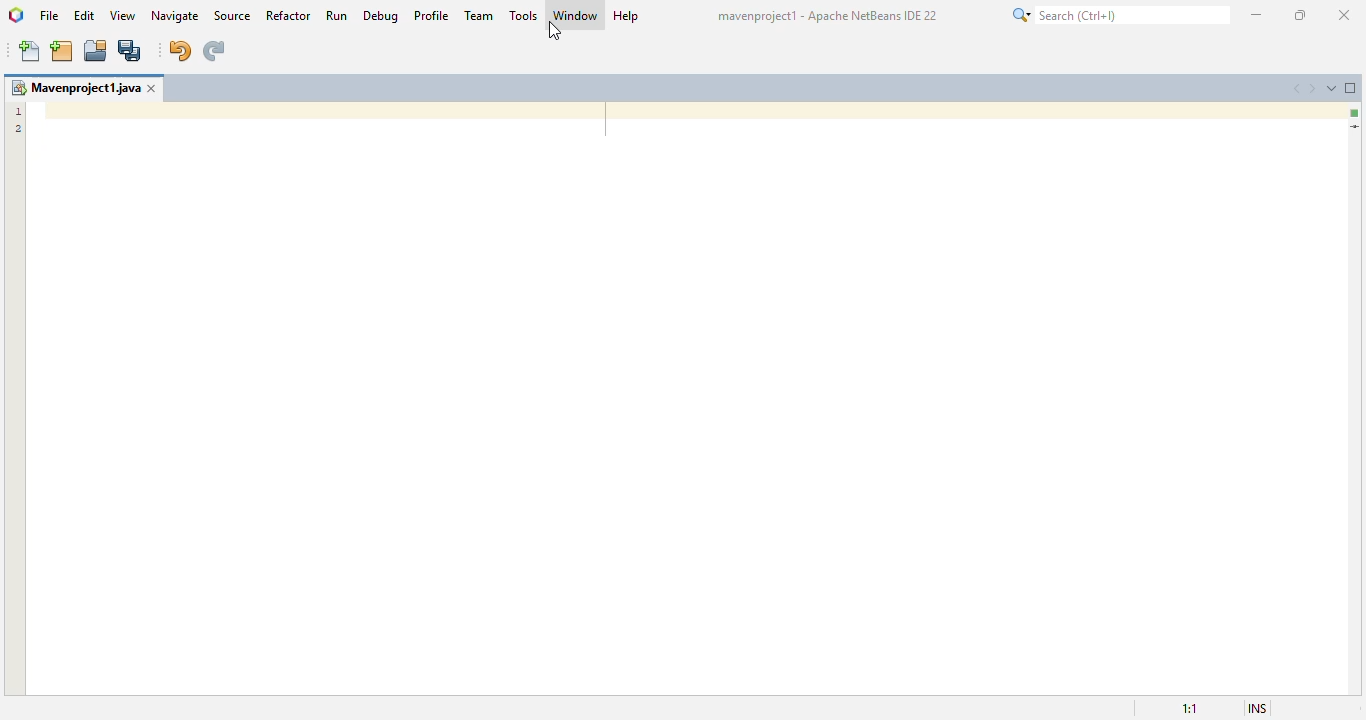  Describe the element at coordinates (18, 111) in the screenshot. I see `1` at that location.